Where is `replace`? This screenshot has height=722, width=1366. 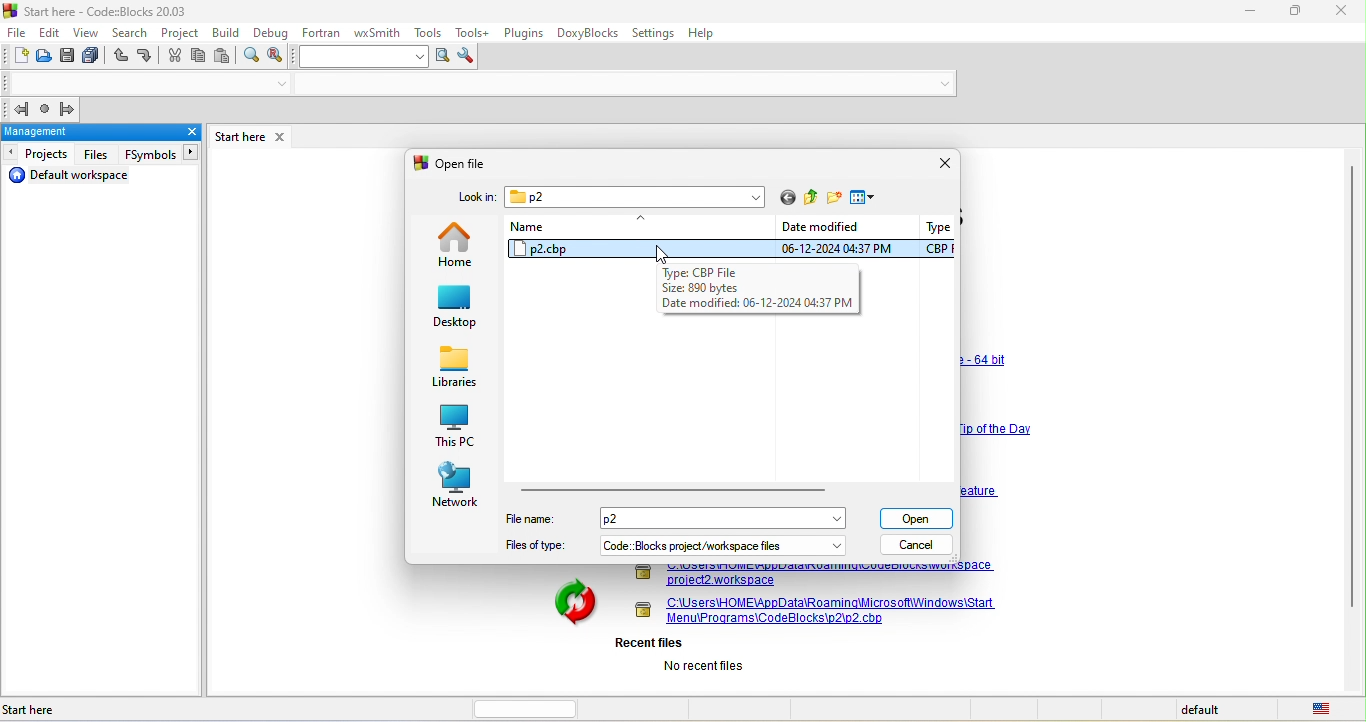
replace is located at coordinates (280, 56).